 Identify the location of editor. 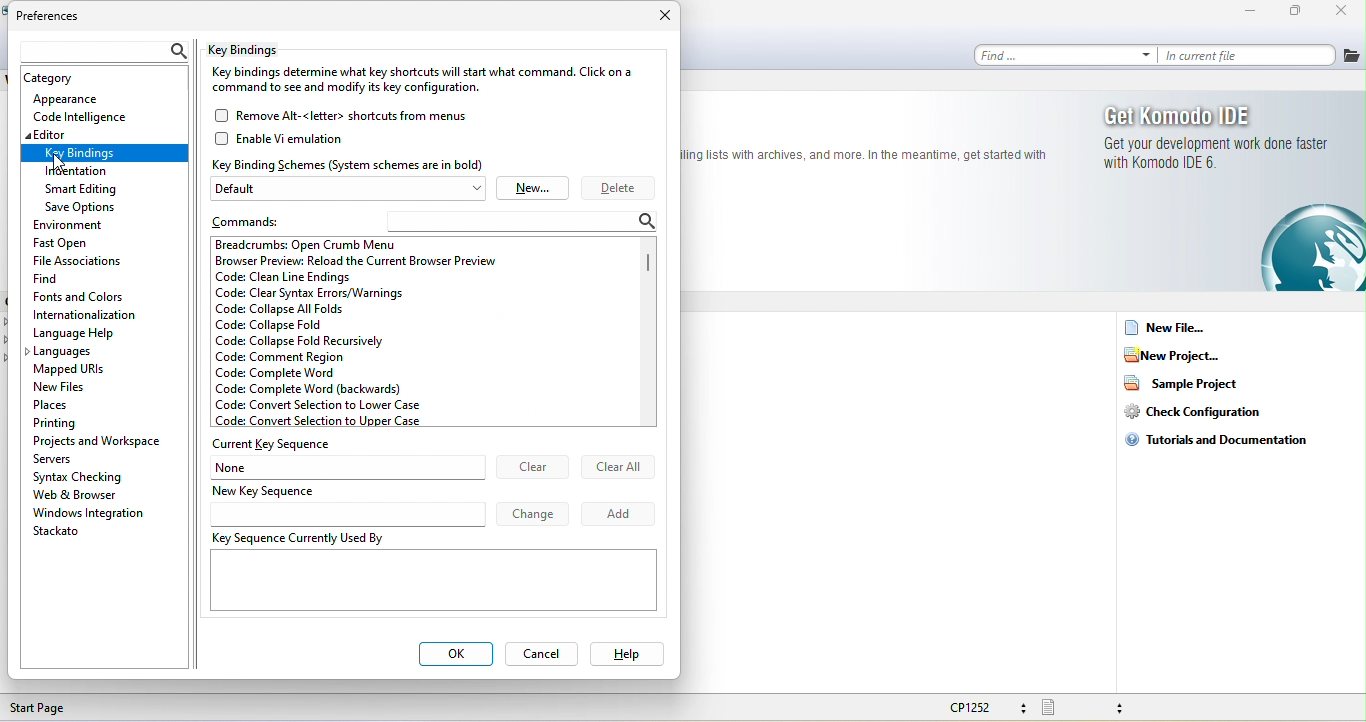
(105, 134).